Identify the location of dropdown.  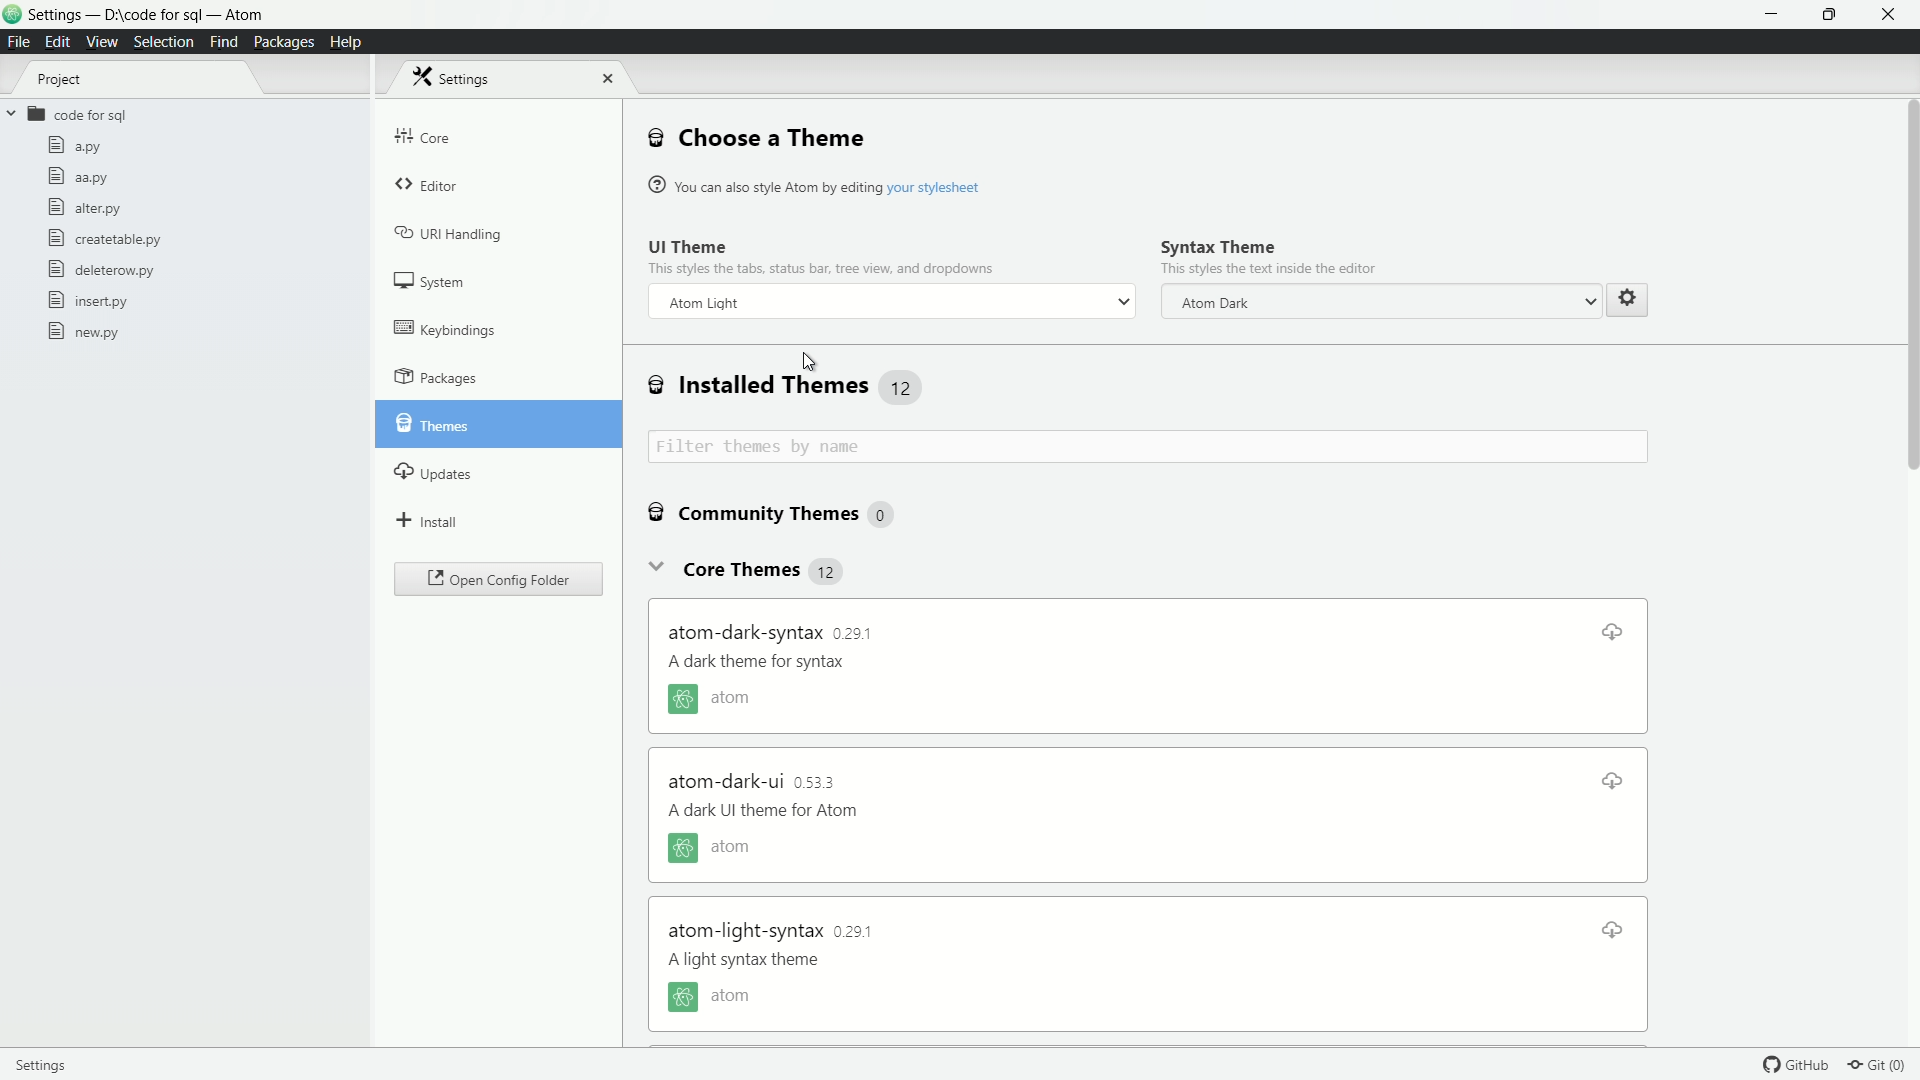
(1123, 304).